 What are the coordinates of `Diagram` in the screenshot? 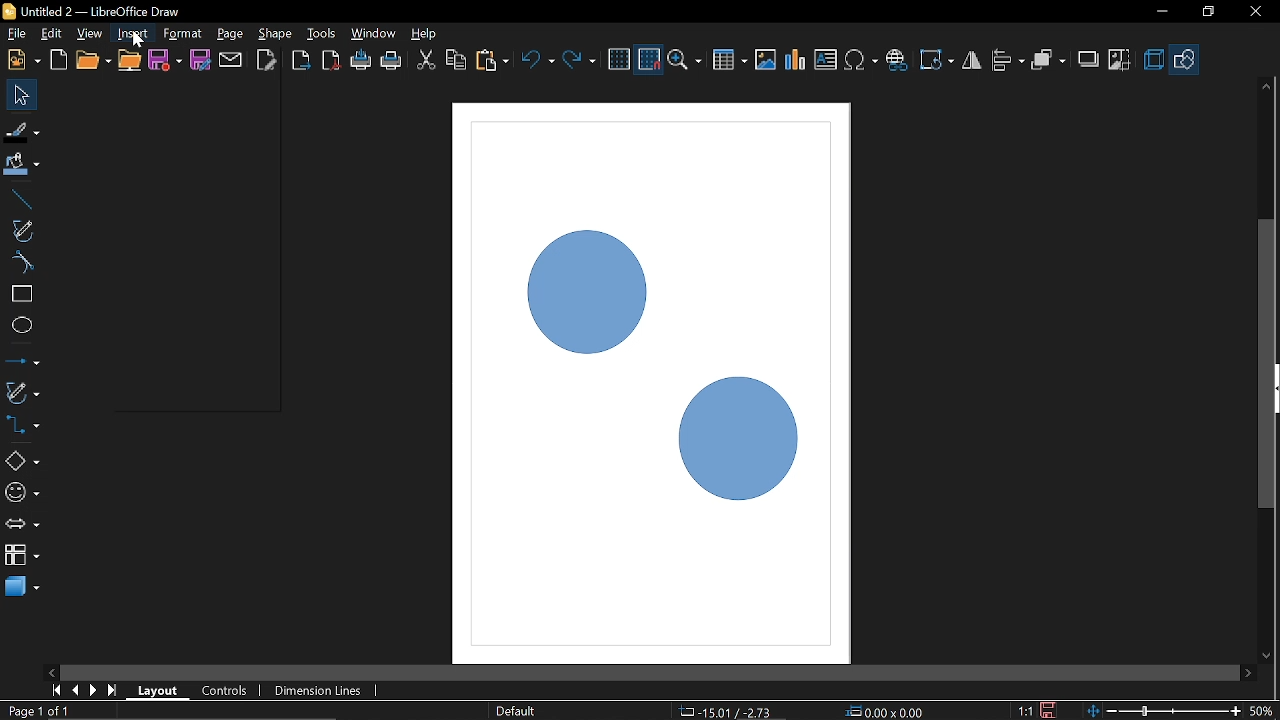 It's located at (796, 60).